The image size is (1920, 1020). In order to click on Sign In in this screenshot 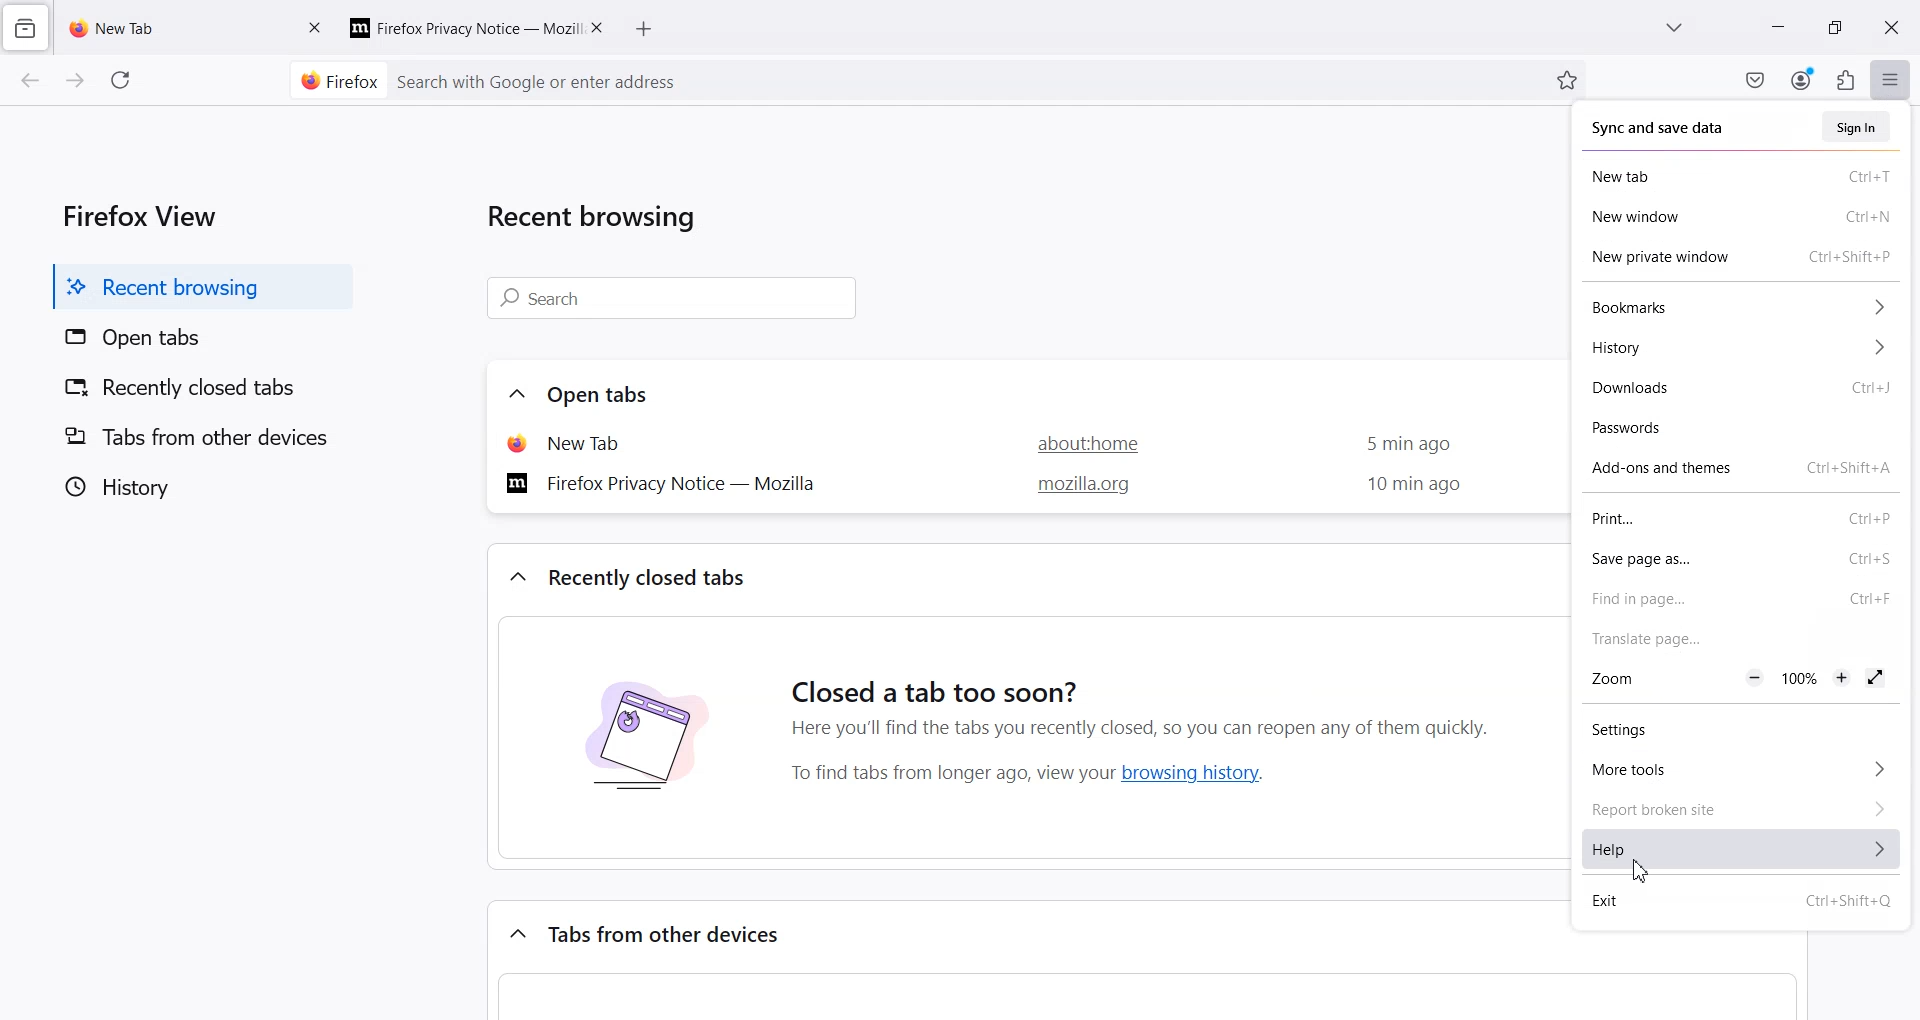, I will do `click(1856, 127)`.